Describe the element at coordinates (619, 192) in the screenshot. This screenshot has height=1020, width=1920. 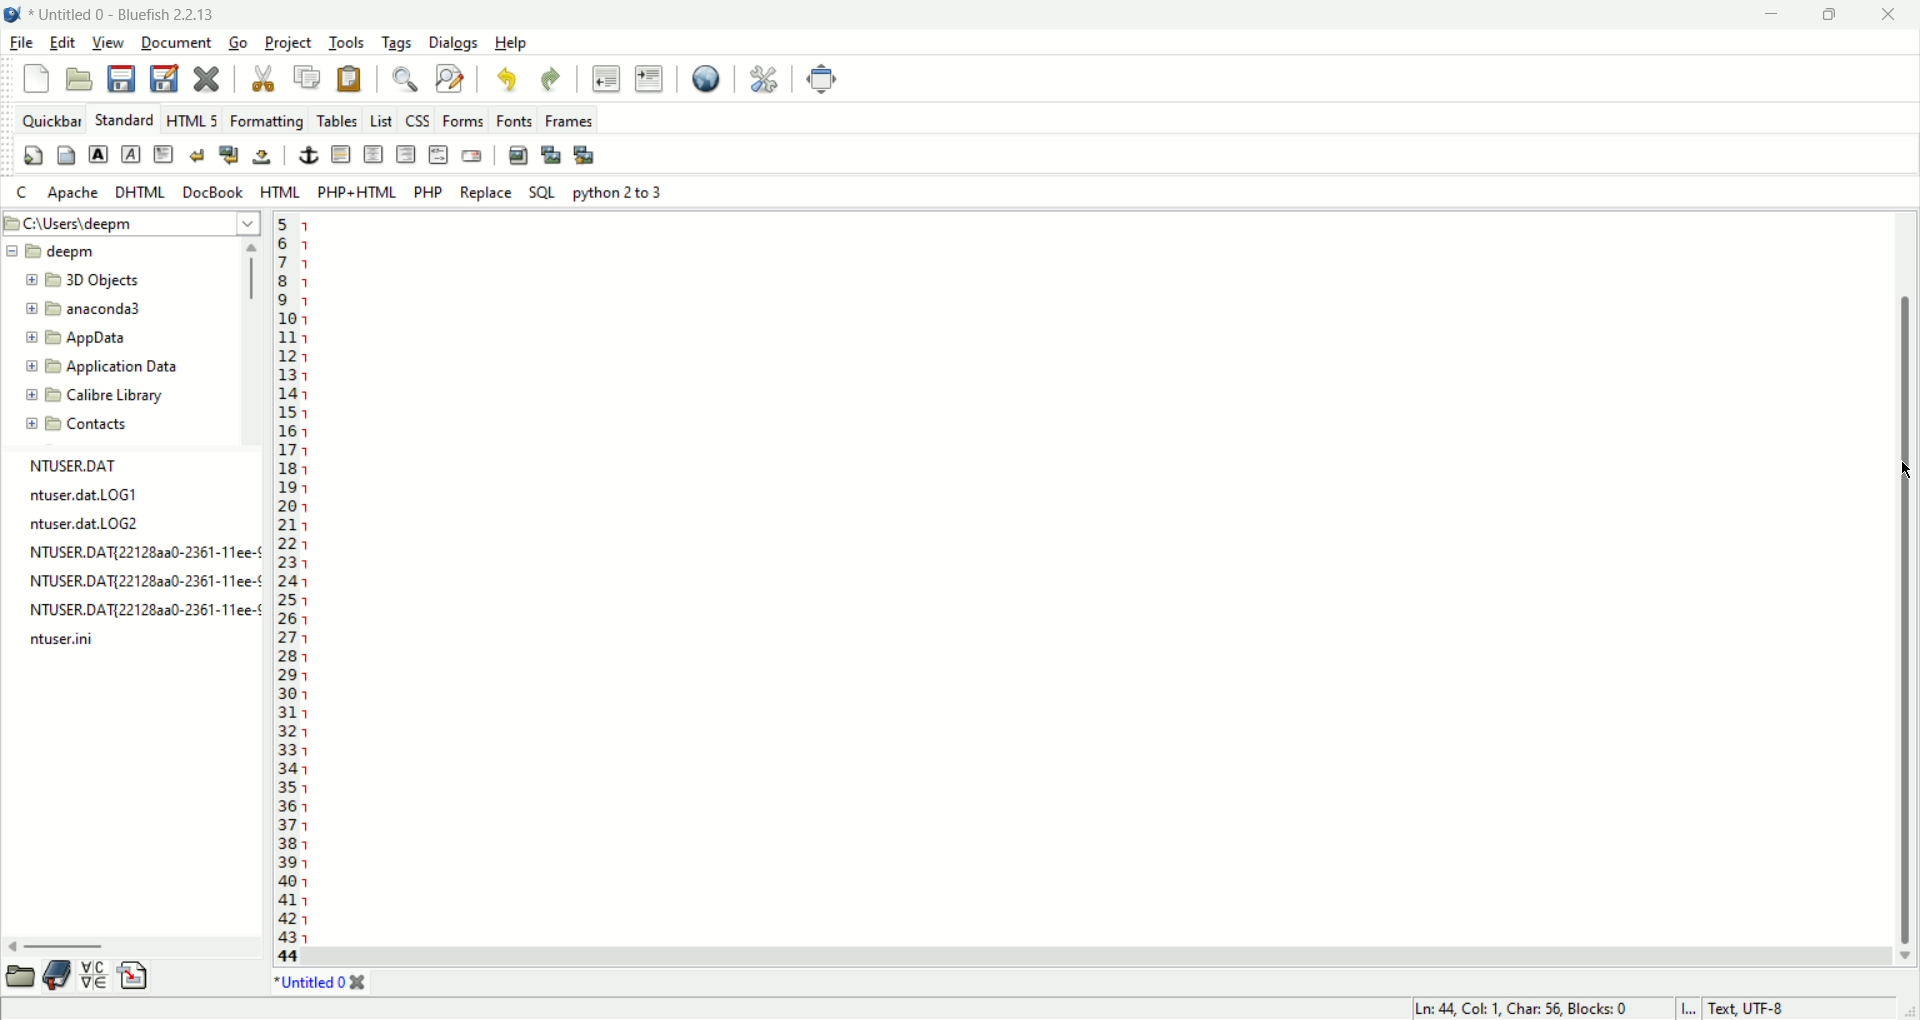
I see `Python 2 to 3` at that location.